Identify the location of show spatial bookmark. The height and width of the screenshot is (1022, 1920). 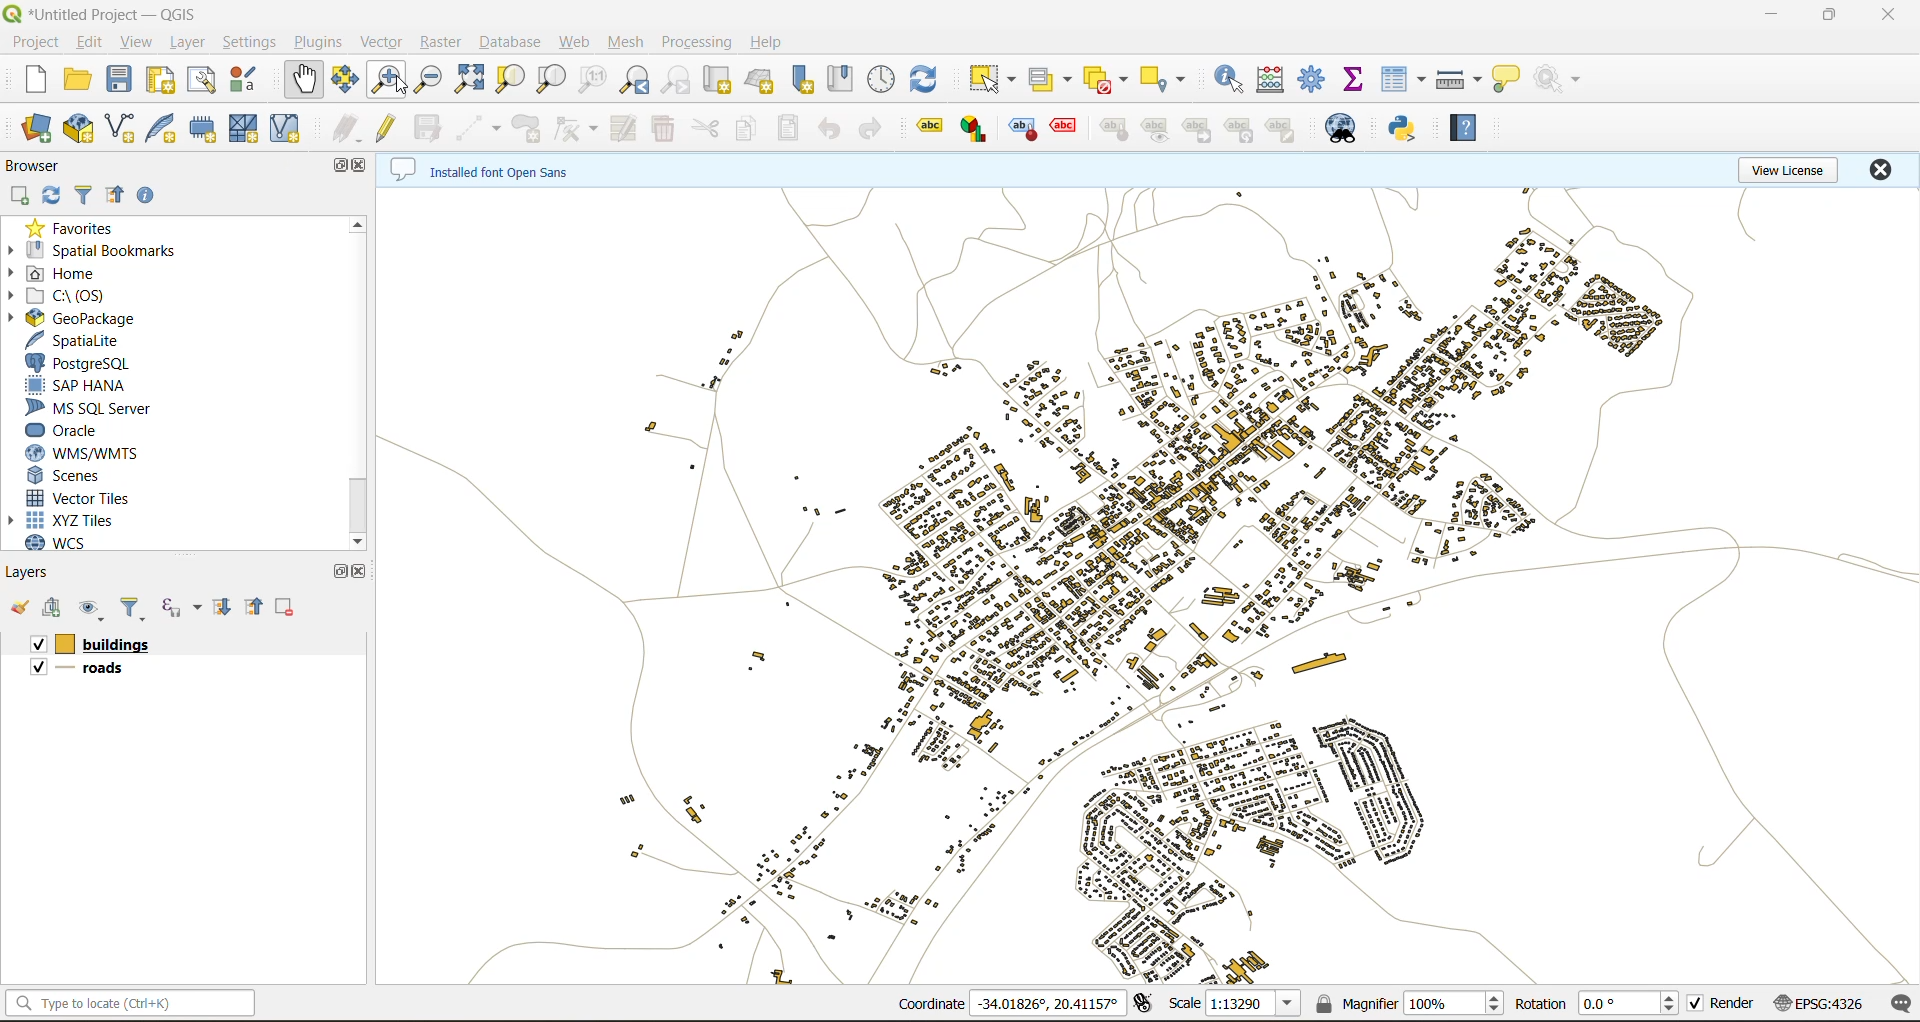
(844, 79).